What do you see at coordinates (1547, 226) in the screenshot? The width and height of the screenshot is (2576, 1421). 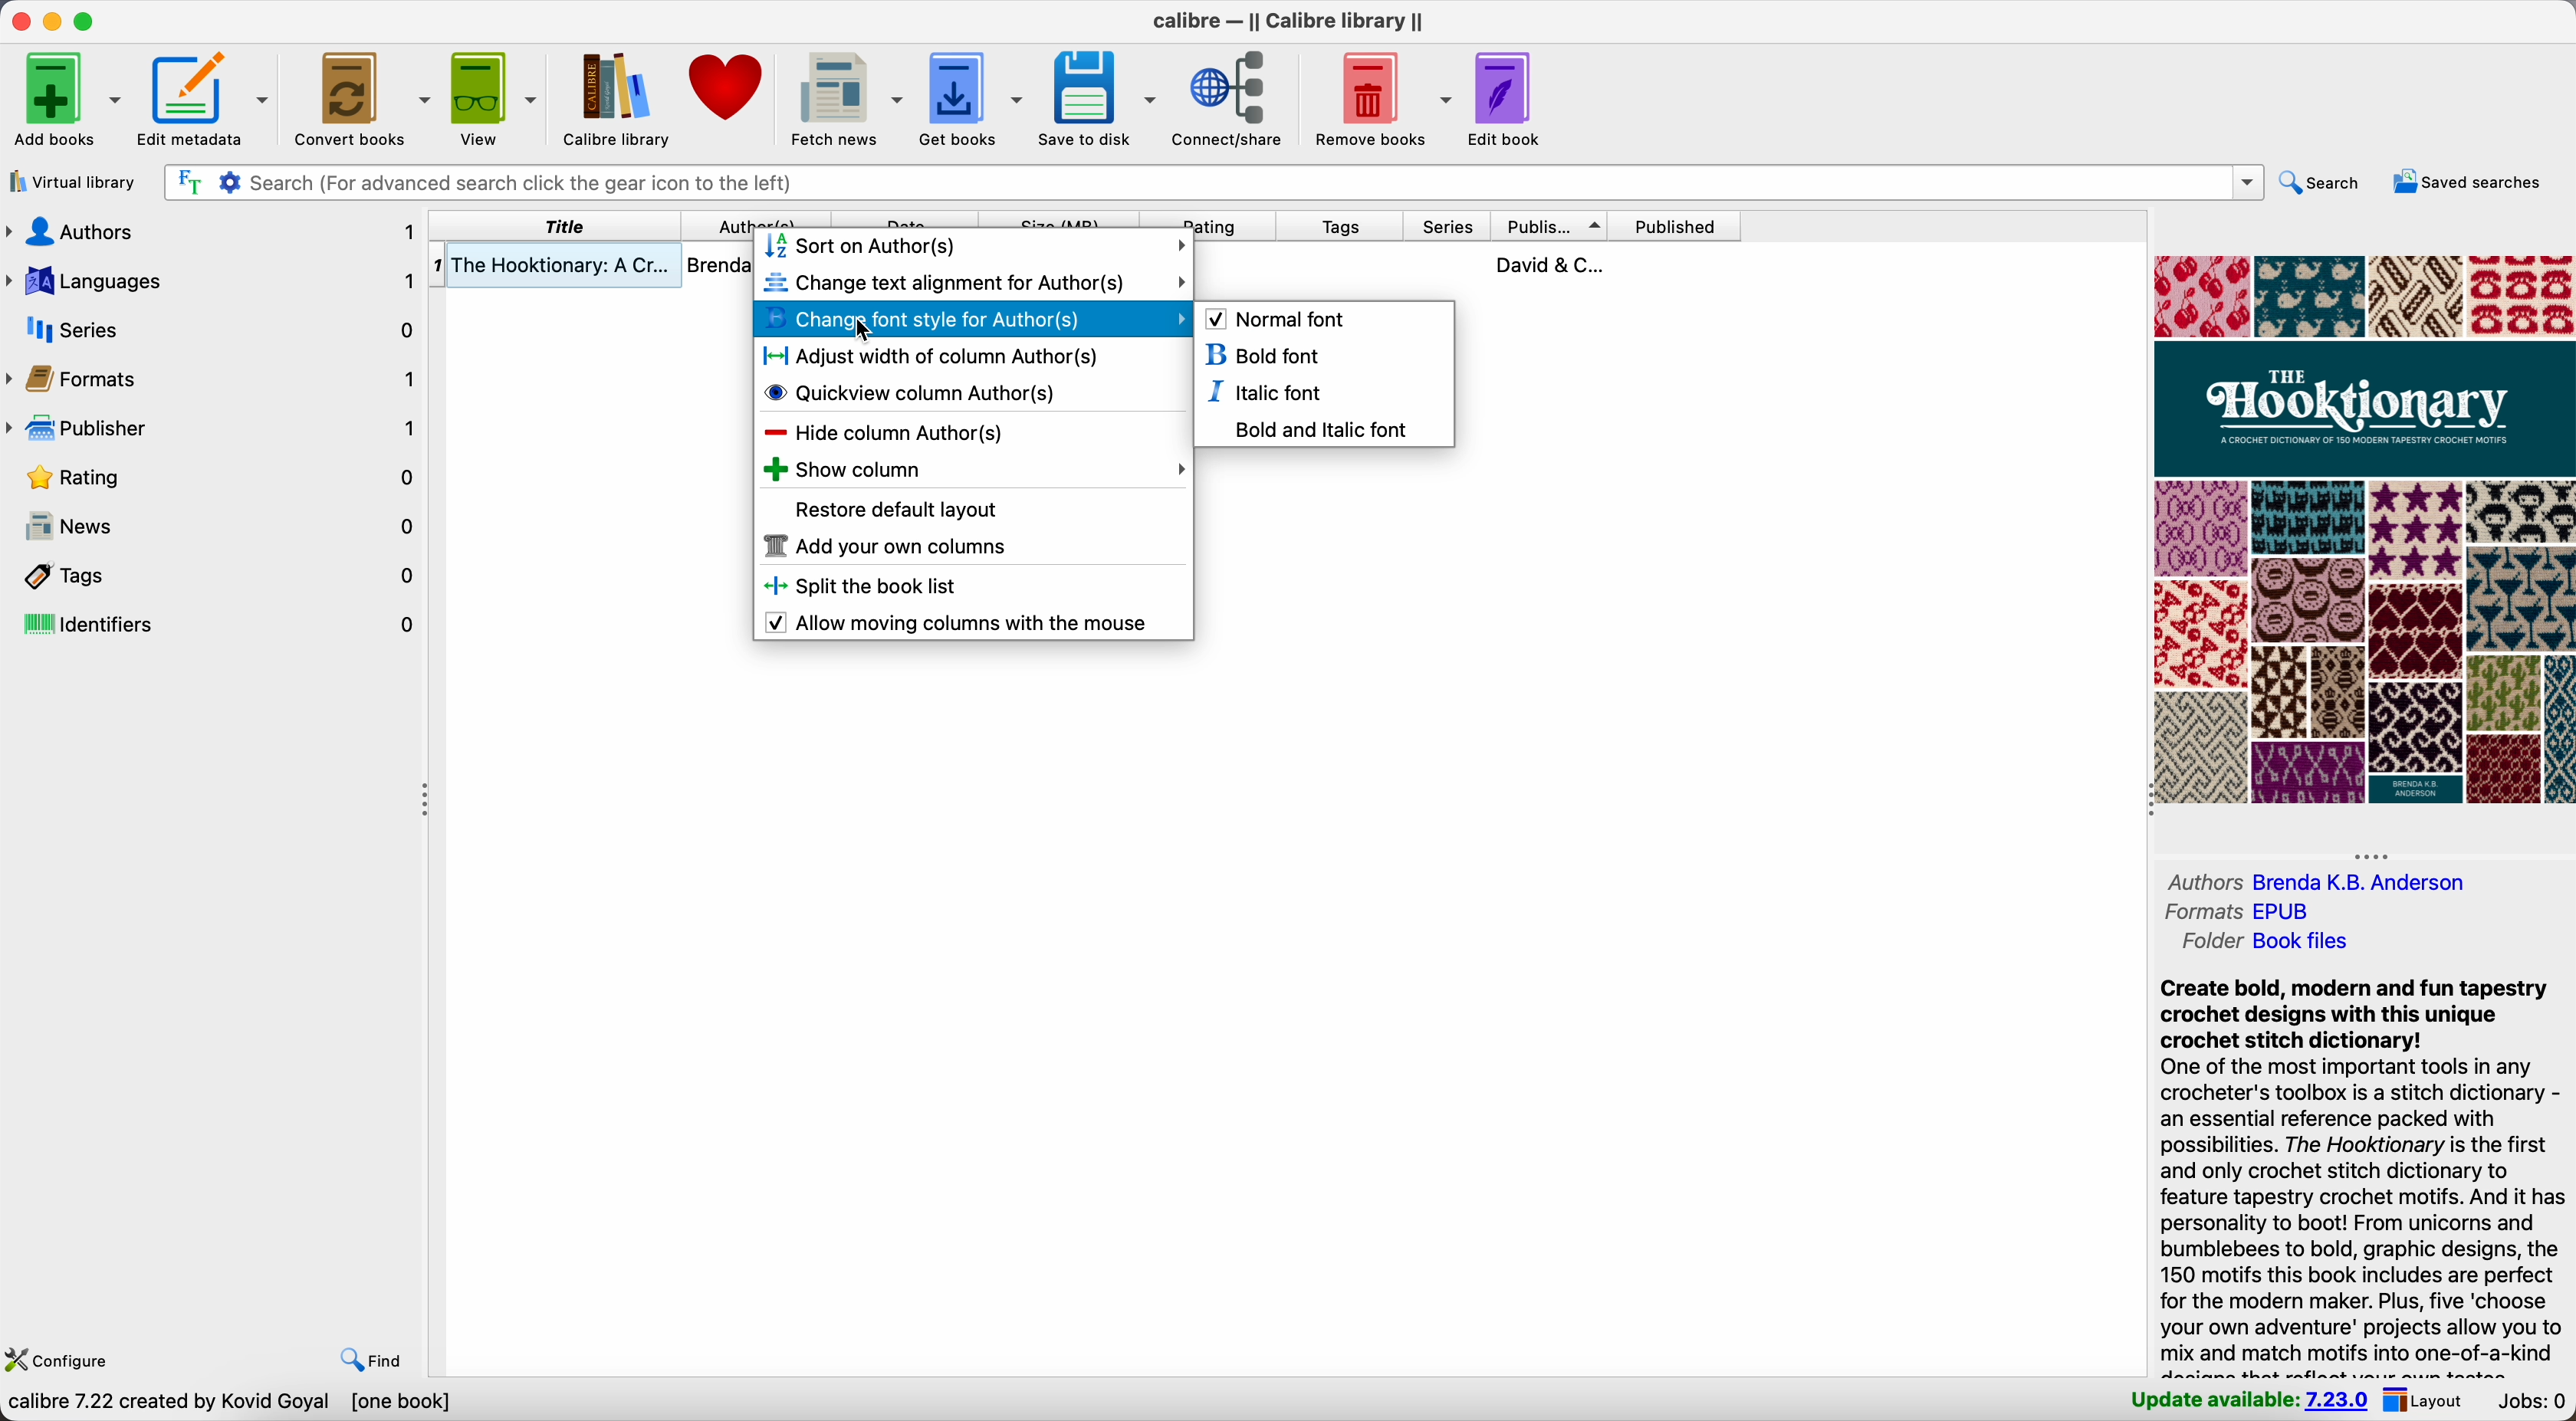 I see `publisher` at bounding box center [1547, 226].